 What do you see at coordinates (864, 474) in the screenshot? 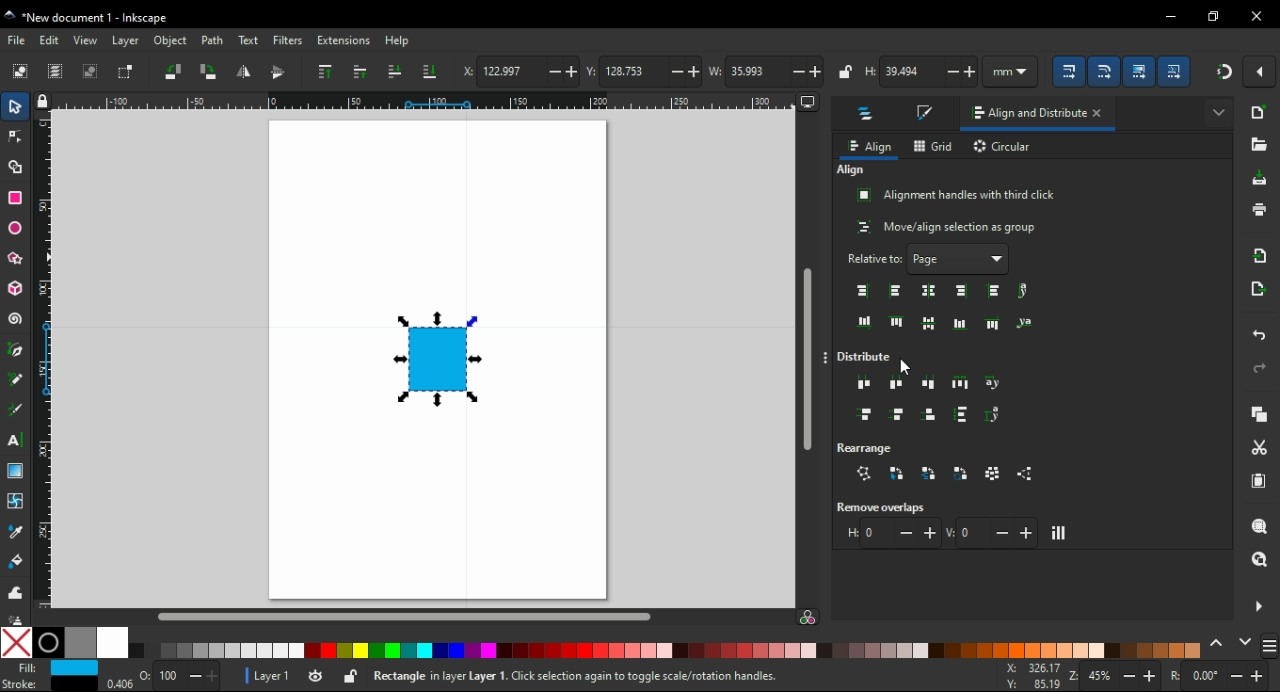
I see `nicely arrange selected connector network` at bounding box center [864, 474].